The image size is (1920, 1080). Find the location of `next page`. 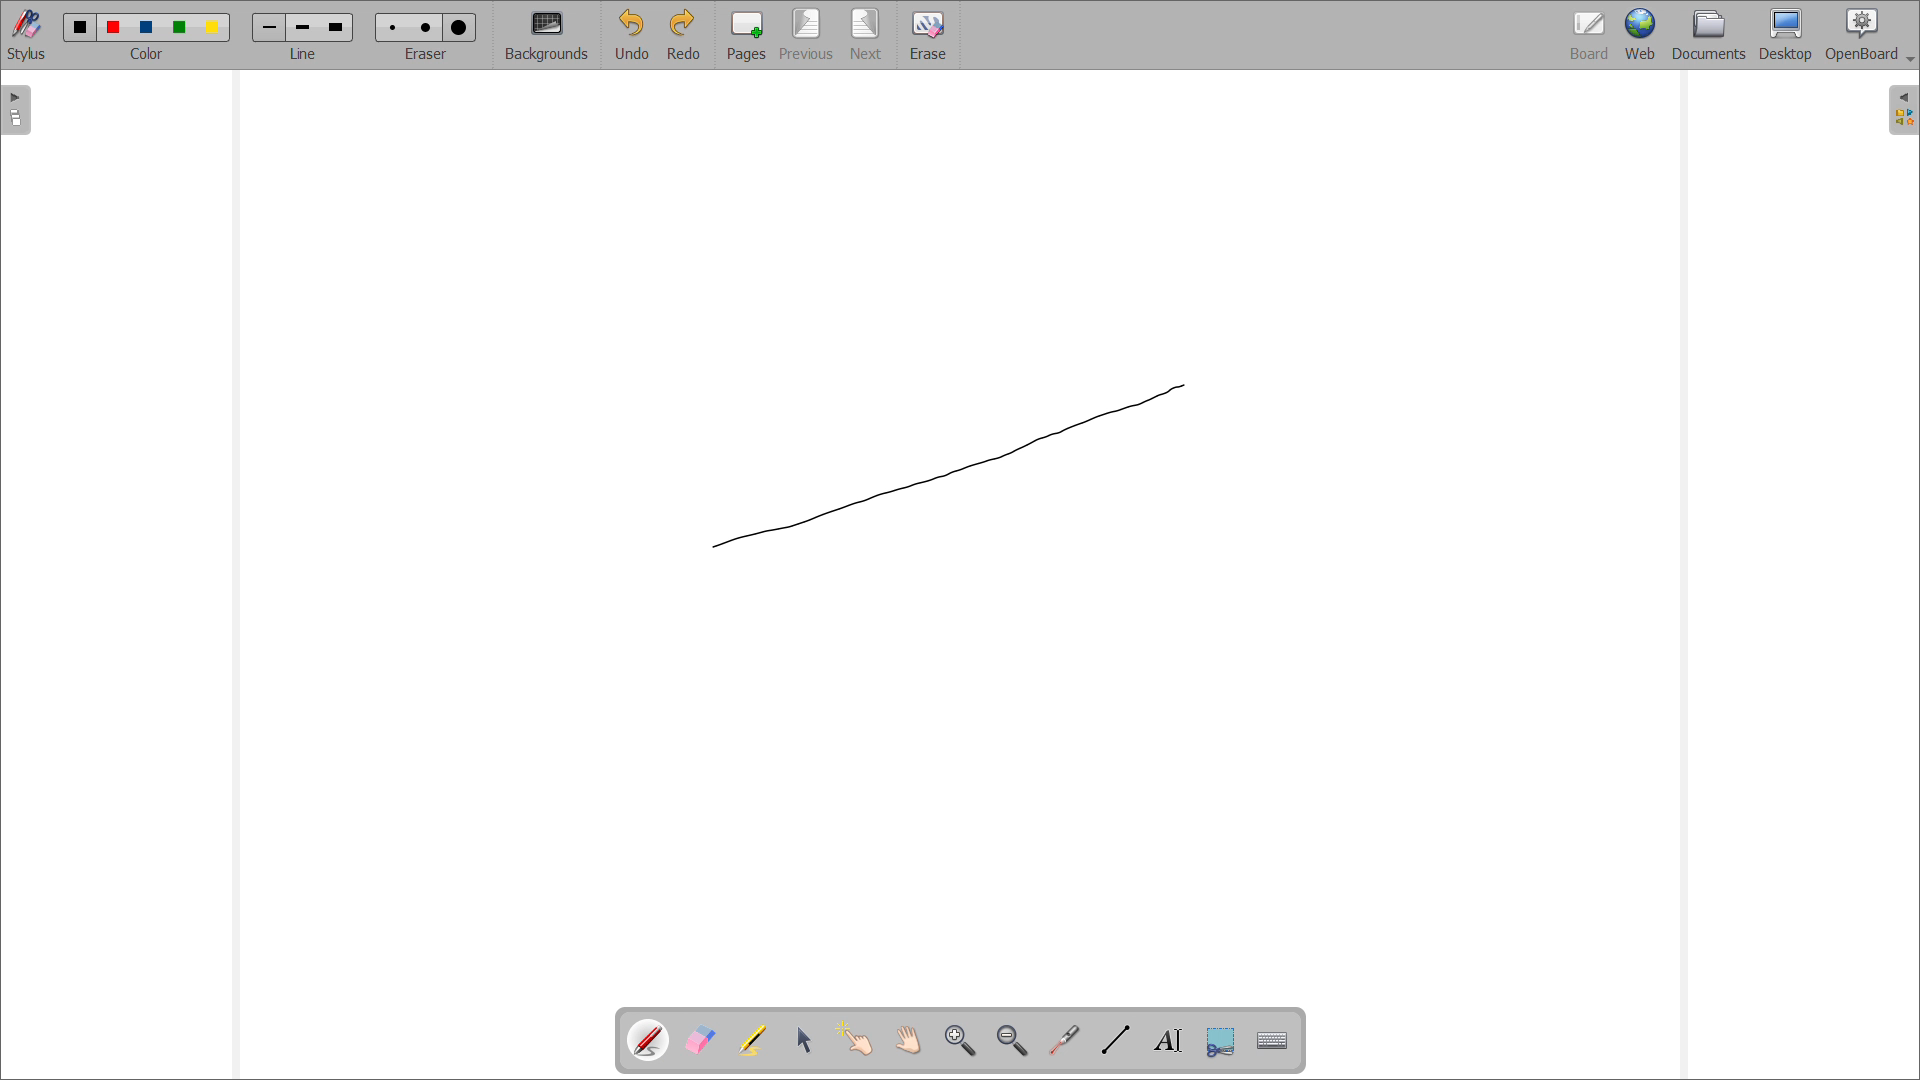

next page is located at coordinates (867, 35).